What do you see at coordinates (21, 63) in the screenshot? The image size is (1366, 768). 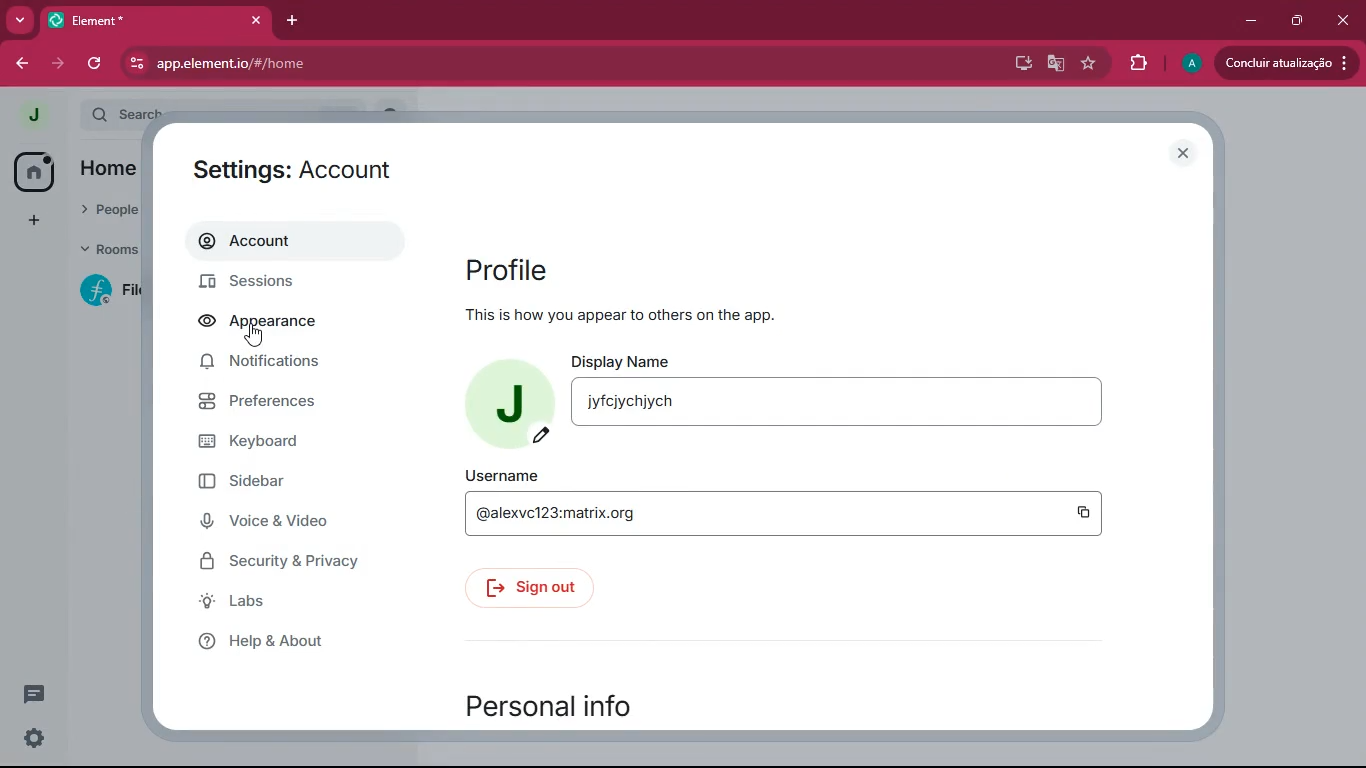 I see `back` at bounding box center [21, 63].